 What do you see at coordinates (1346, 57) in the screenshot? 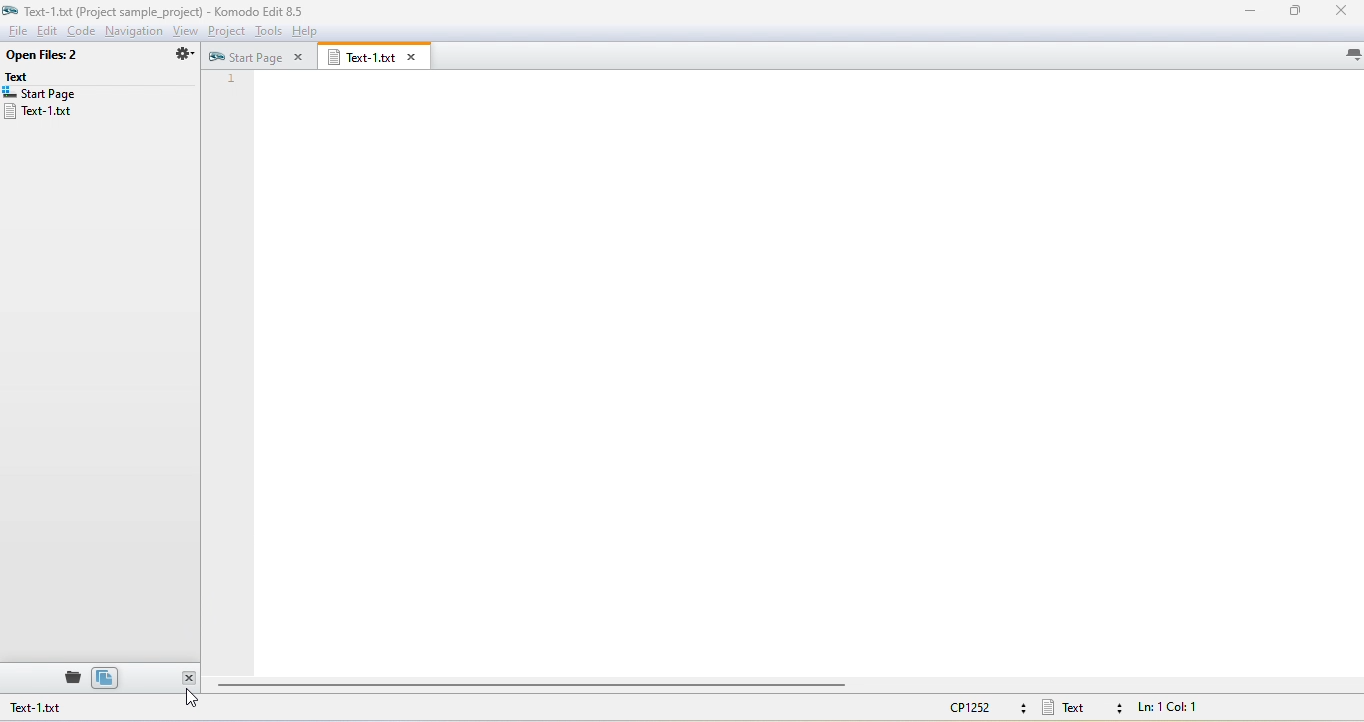
I see `list all tabs` at bounding box center [1346, 57].